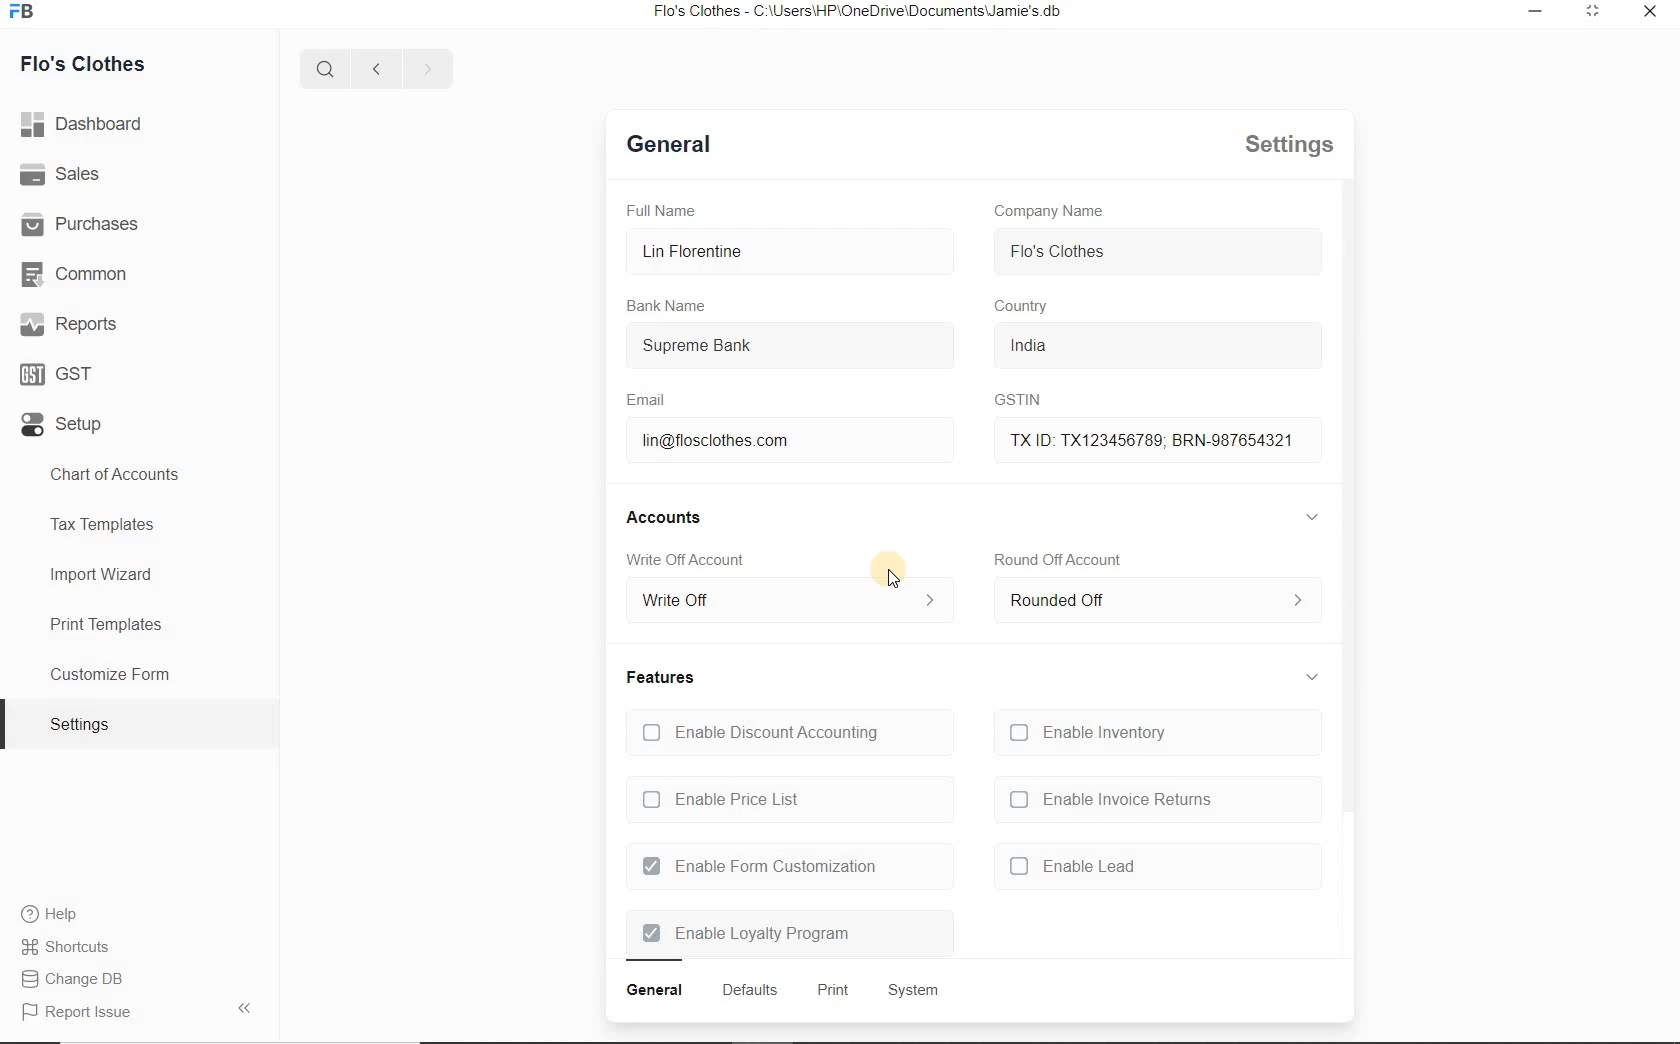  What do you see at coordinates (1050, 211) in the screenshot?
I see `Company name` at bounding box center [1050, 211].